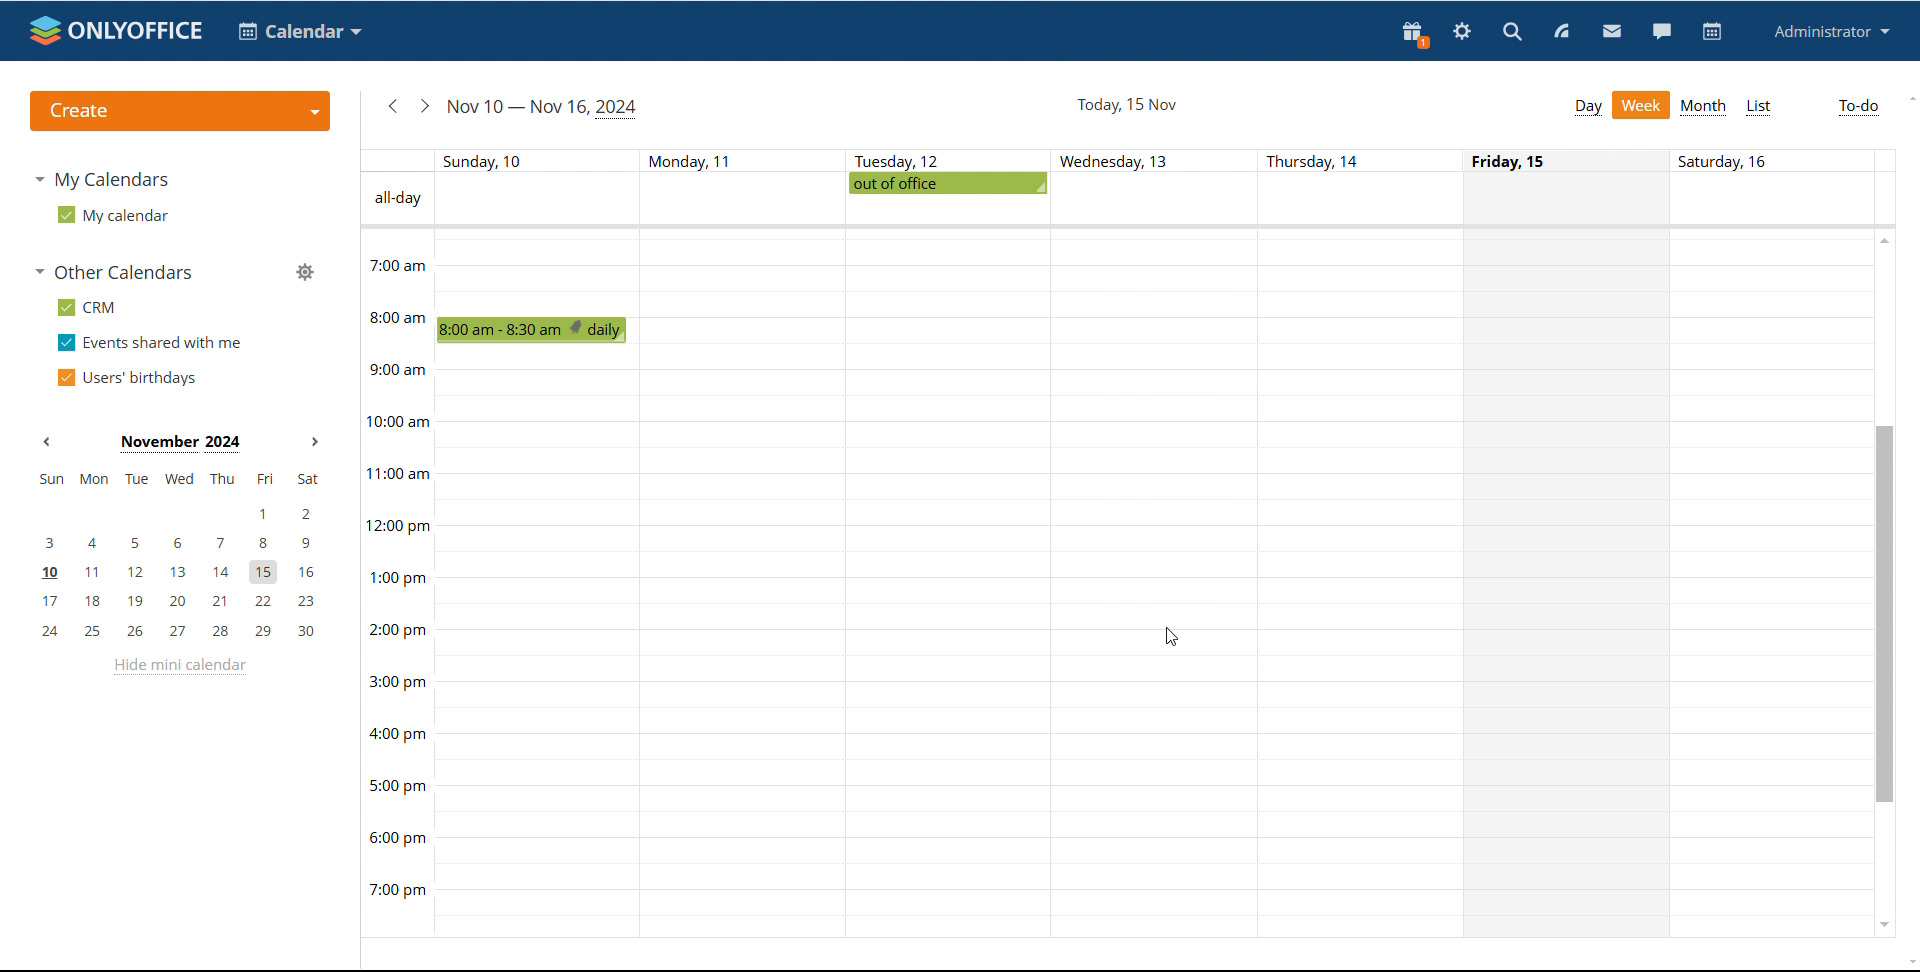 Image resolution: width=1920 pixels, height=972 pixels. Describe the element at coordinates (179, 480) in the screenshot. I see `mon, tue, wed, thu, fri, sat, sun` at that location.